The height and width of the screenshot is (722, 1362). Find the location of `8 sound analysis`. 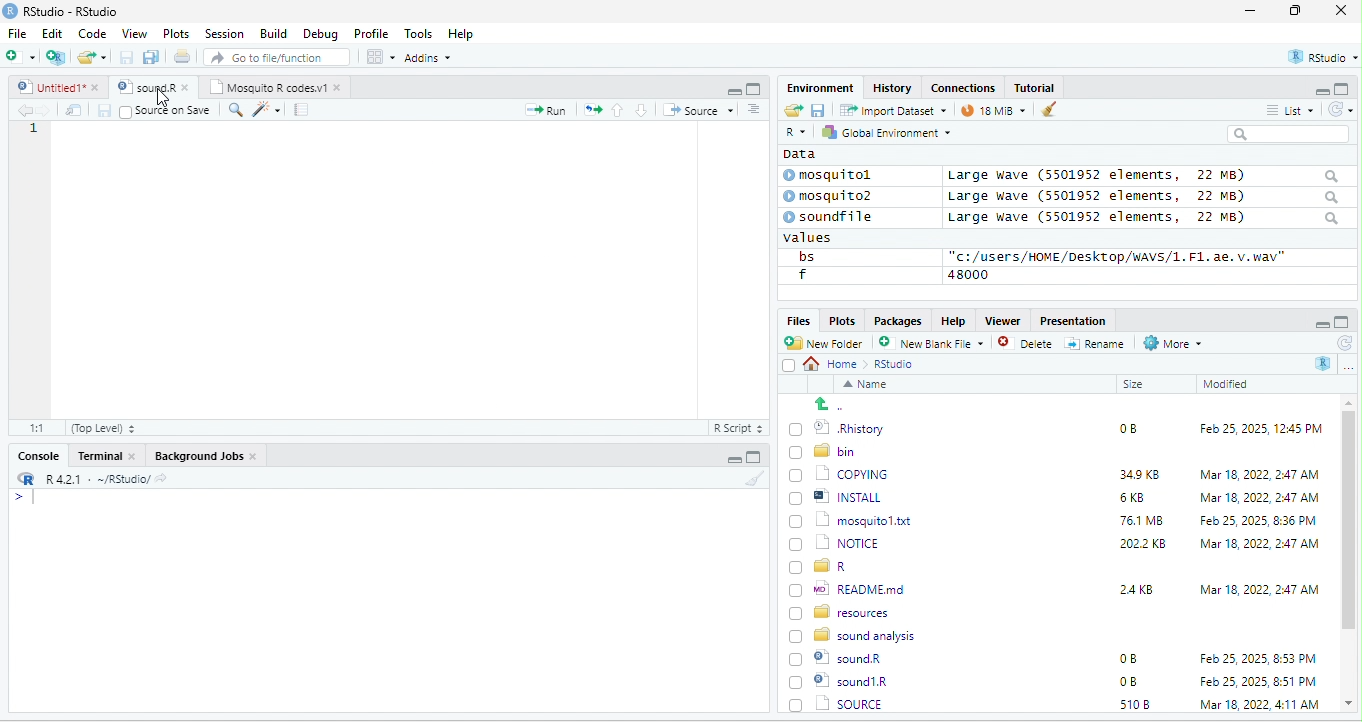

8 sound analysis is located at coordinates (855, 634).